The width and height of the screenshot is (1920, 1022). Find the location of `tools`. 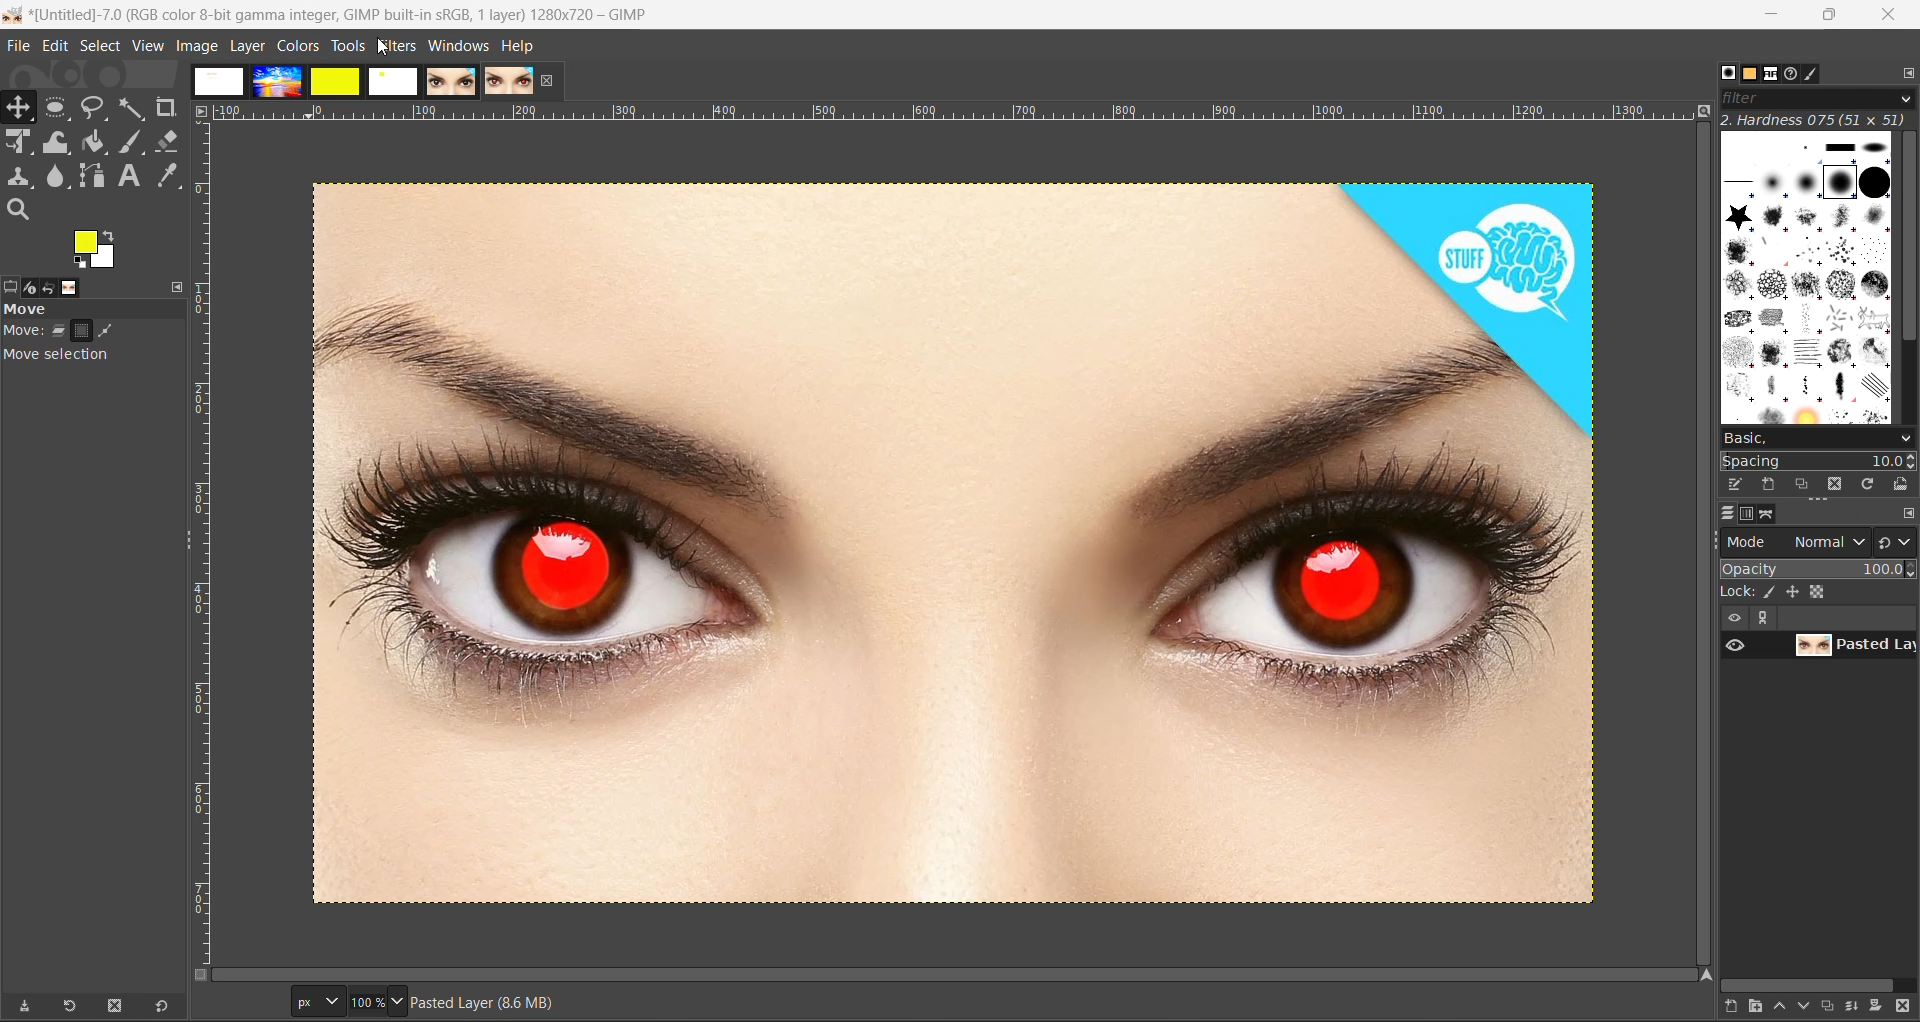

tools is located at coordinates (347, 47).